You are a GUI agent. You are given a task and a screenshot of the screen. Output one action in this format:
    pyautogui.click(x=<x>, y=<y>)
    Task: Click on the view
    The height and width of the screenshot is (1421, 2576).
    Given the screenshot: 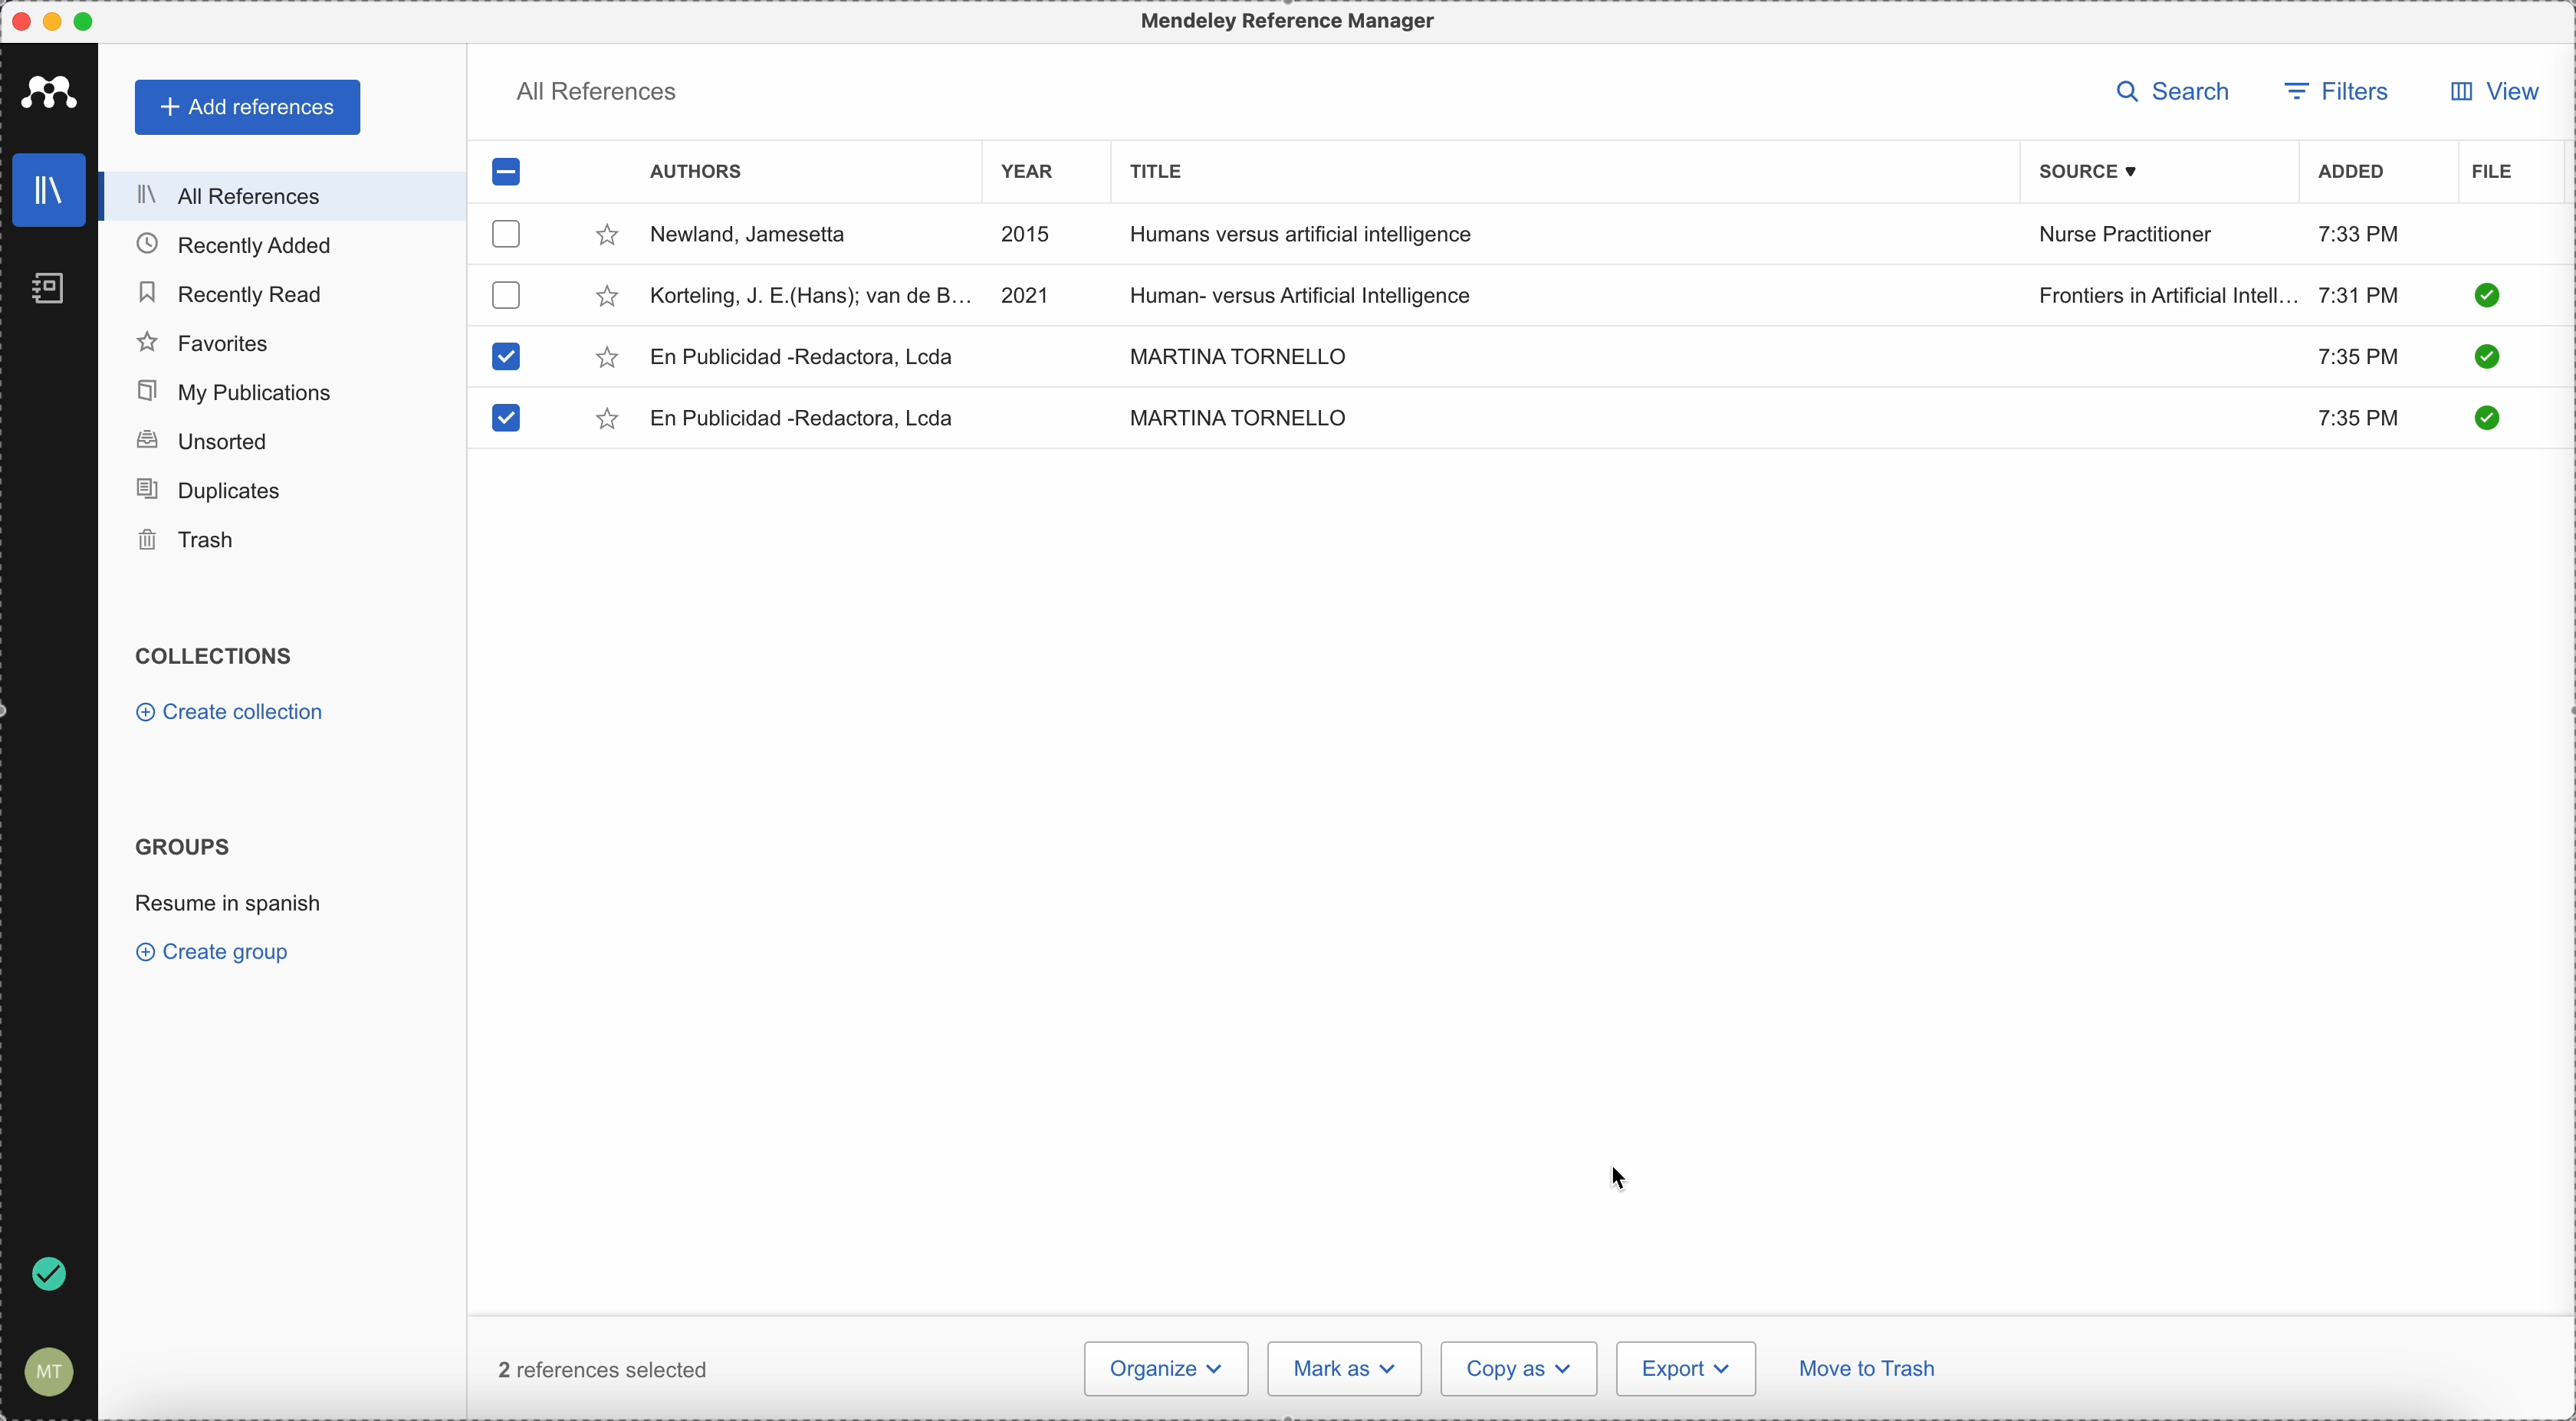 What is the action you would take?
    pyautogui.click(x=2489, y=91)
    